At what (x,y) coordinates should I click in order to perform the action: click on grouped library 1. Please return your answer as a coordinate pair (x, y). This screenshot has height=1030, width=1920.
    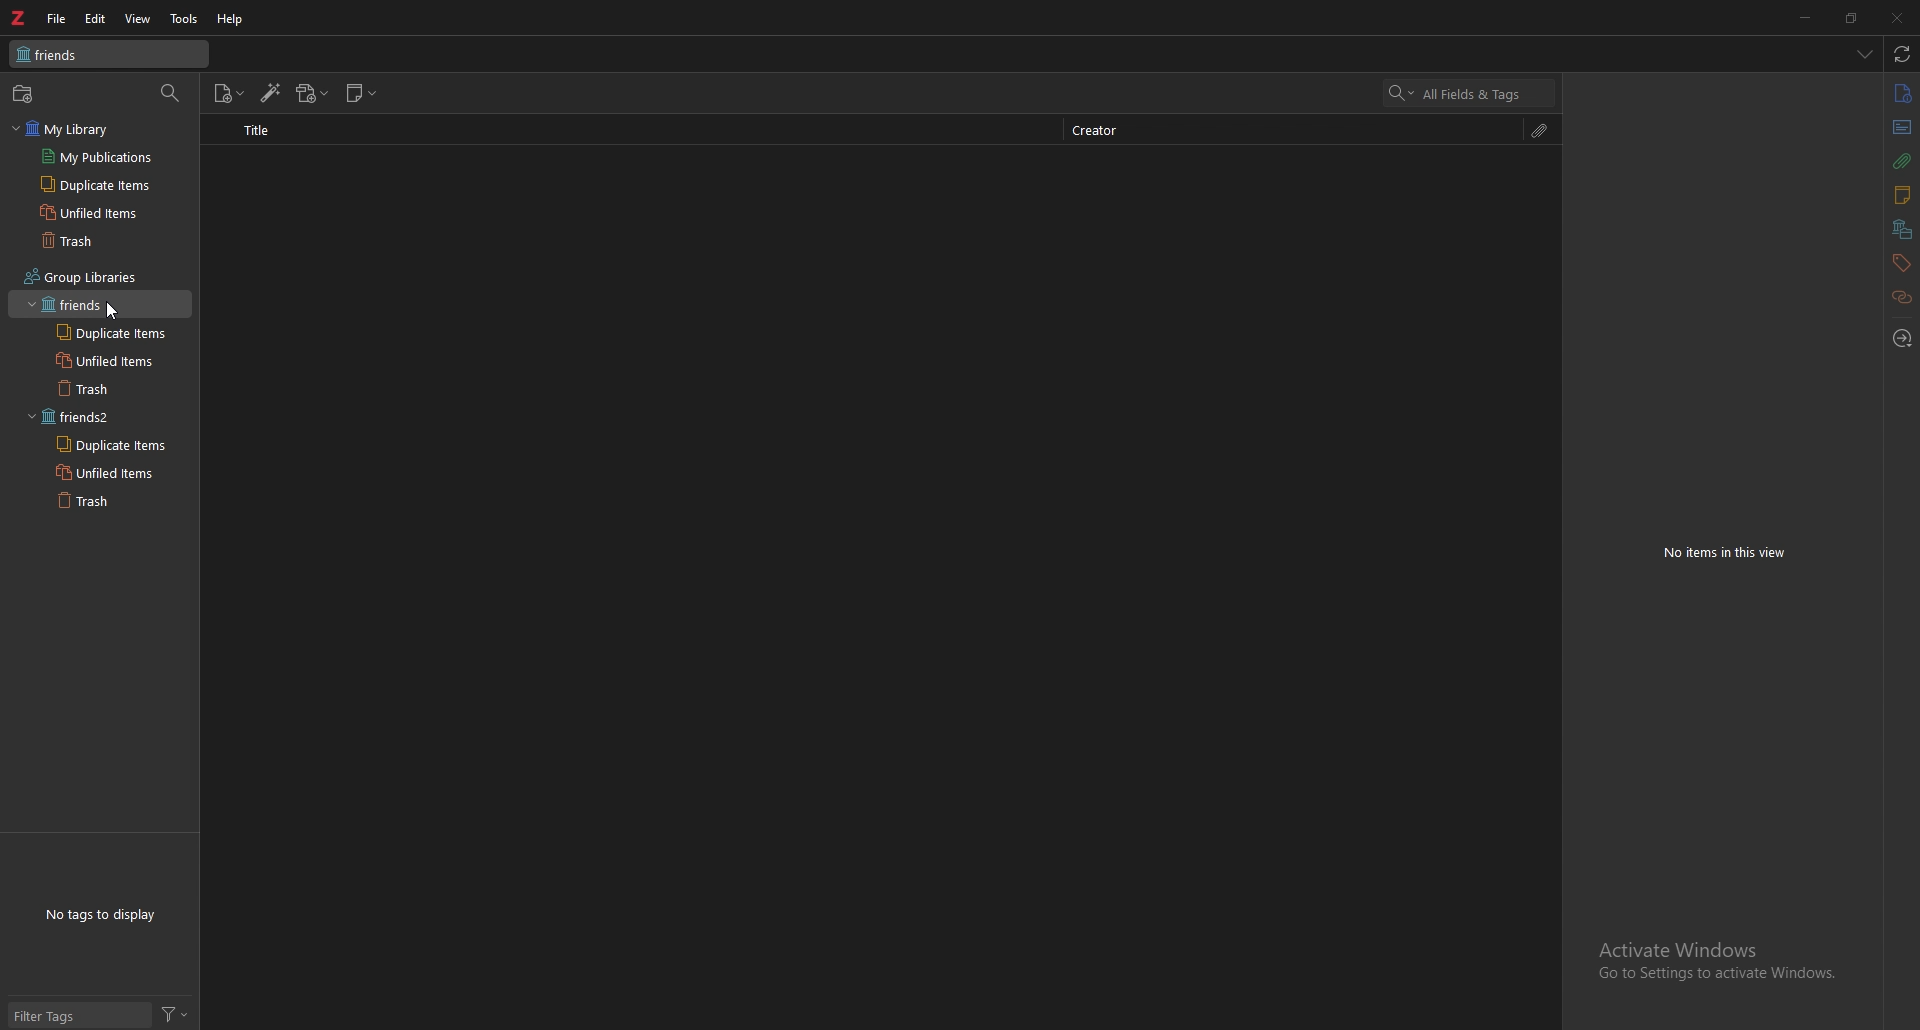
    Looking at the image, I should click on (100, 304).